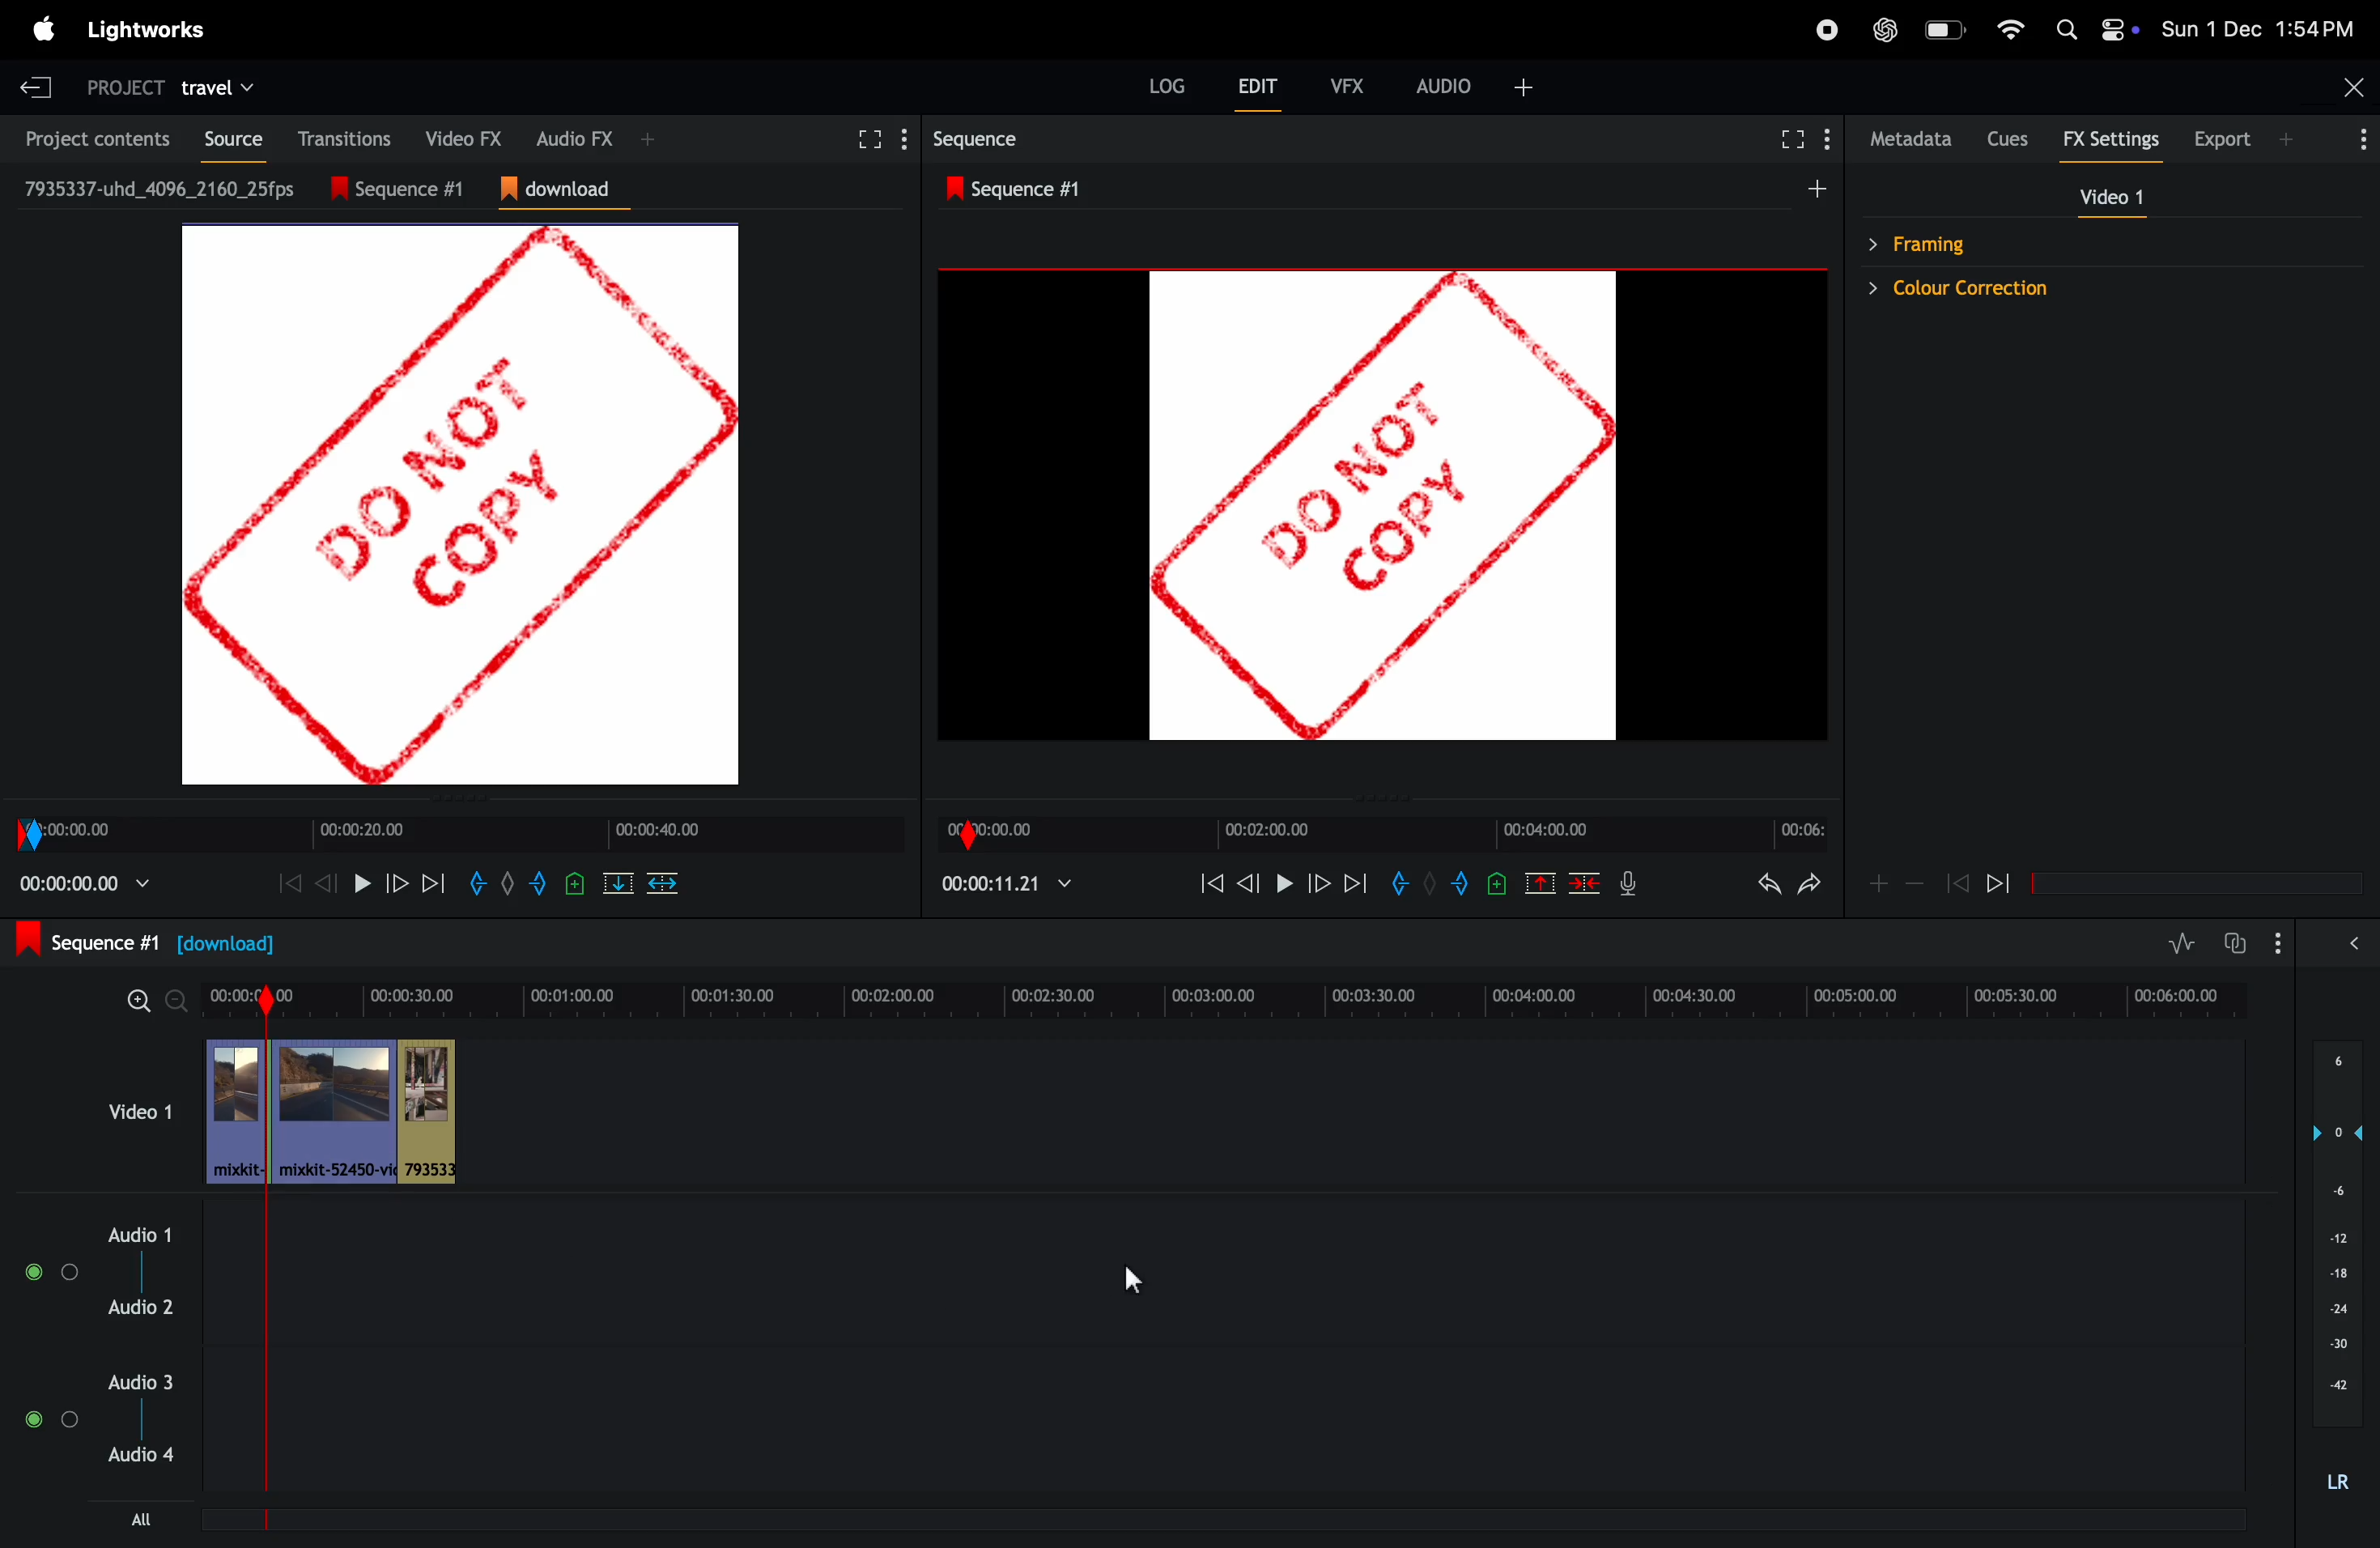 The width and height of the screenshot is (2380, 1548). Describe the element at coordinates (140, 1111) in the screenshot. I see `video 1` at that location.